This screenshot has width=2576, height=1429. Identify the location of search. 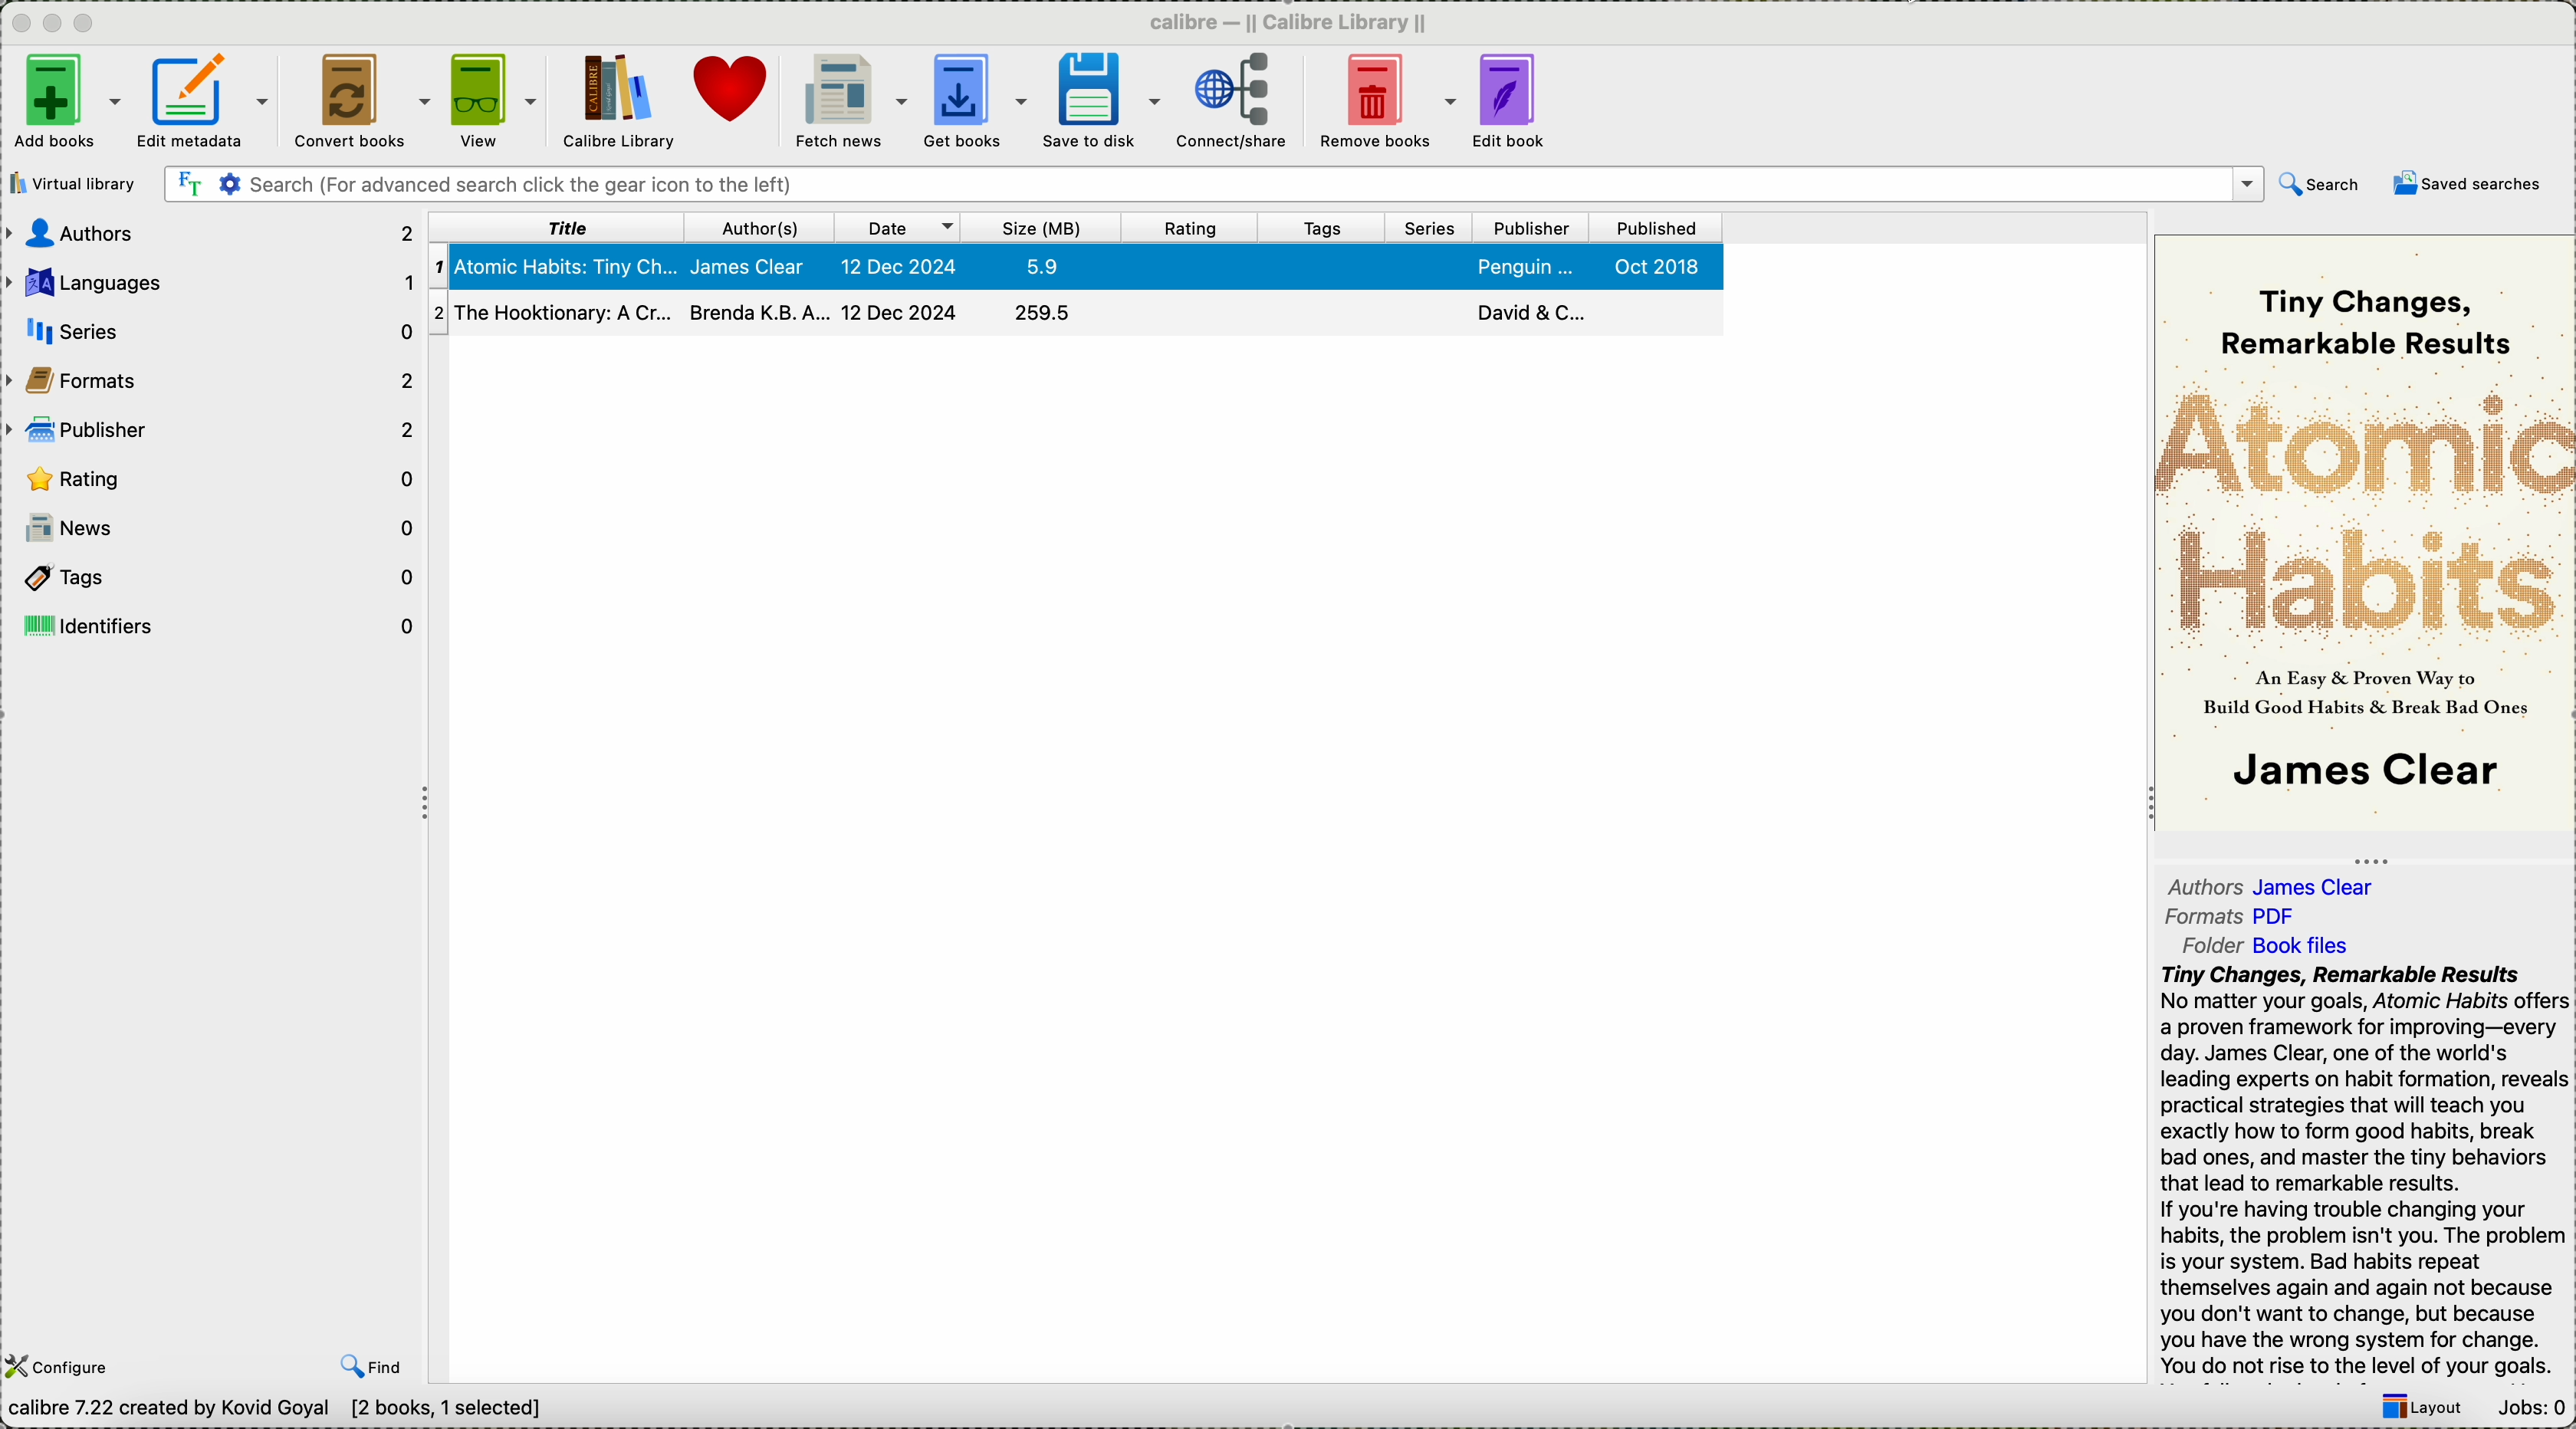
(2318, 183).